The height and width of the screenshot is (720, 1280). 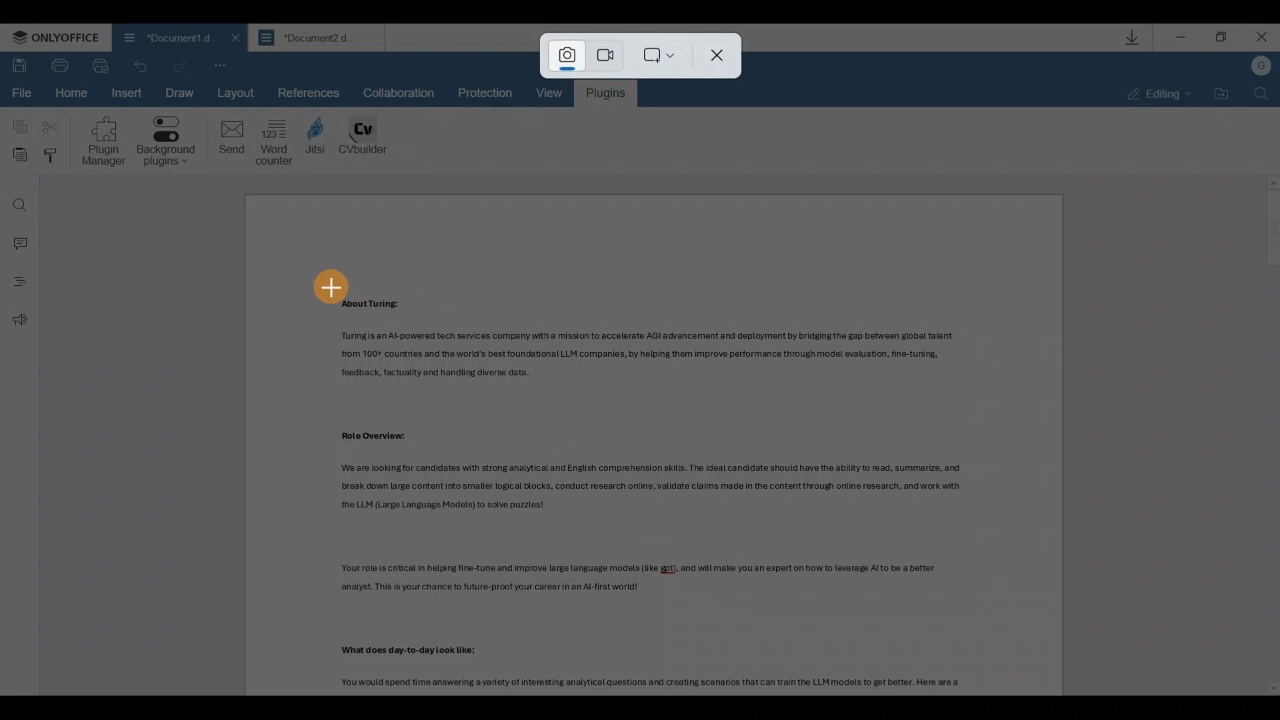 What do you see at coordinates (1180, 40) in the screenshot?
I see `Minimize` at bounding box center [1180, 40].